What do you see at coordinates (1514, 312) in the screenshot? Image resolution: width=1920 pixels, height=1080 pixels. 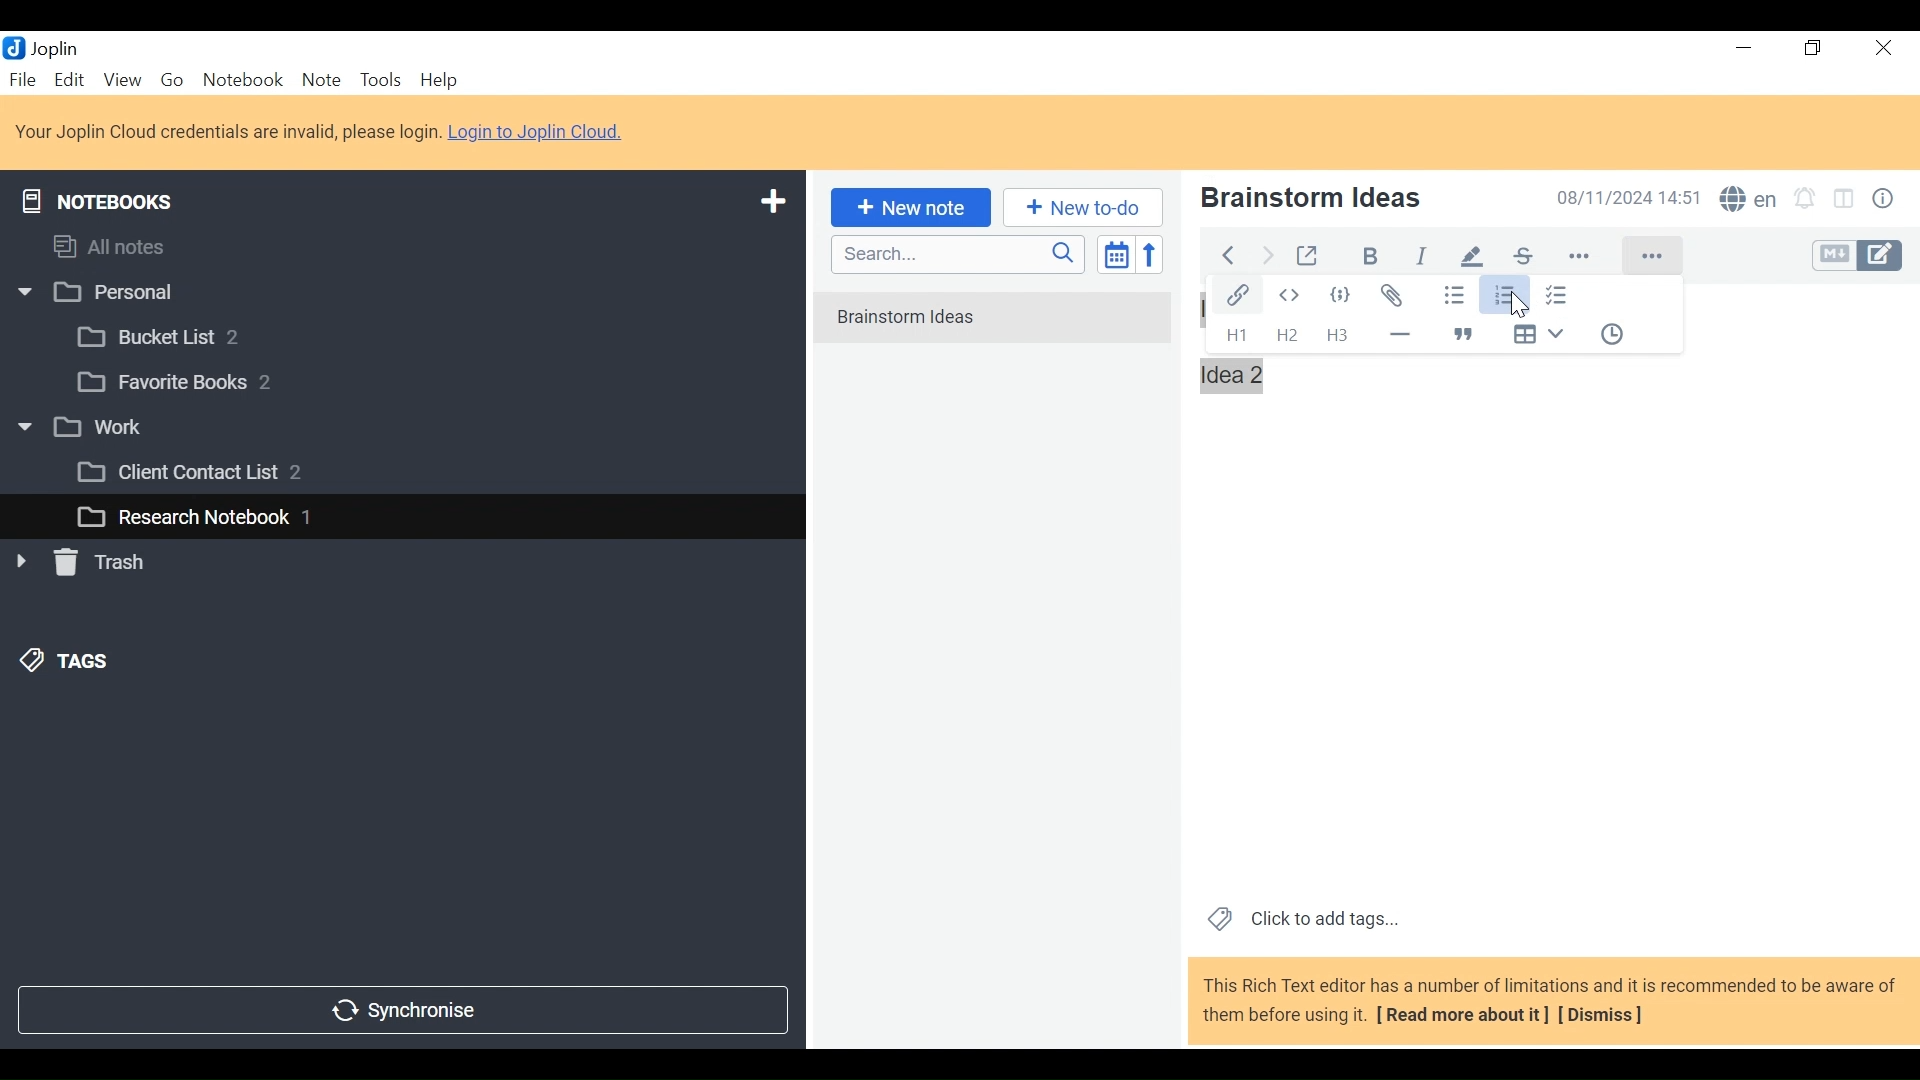 I see `cursor` at bounding box center [1514, 312].